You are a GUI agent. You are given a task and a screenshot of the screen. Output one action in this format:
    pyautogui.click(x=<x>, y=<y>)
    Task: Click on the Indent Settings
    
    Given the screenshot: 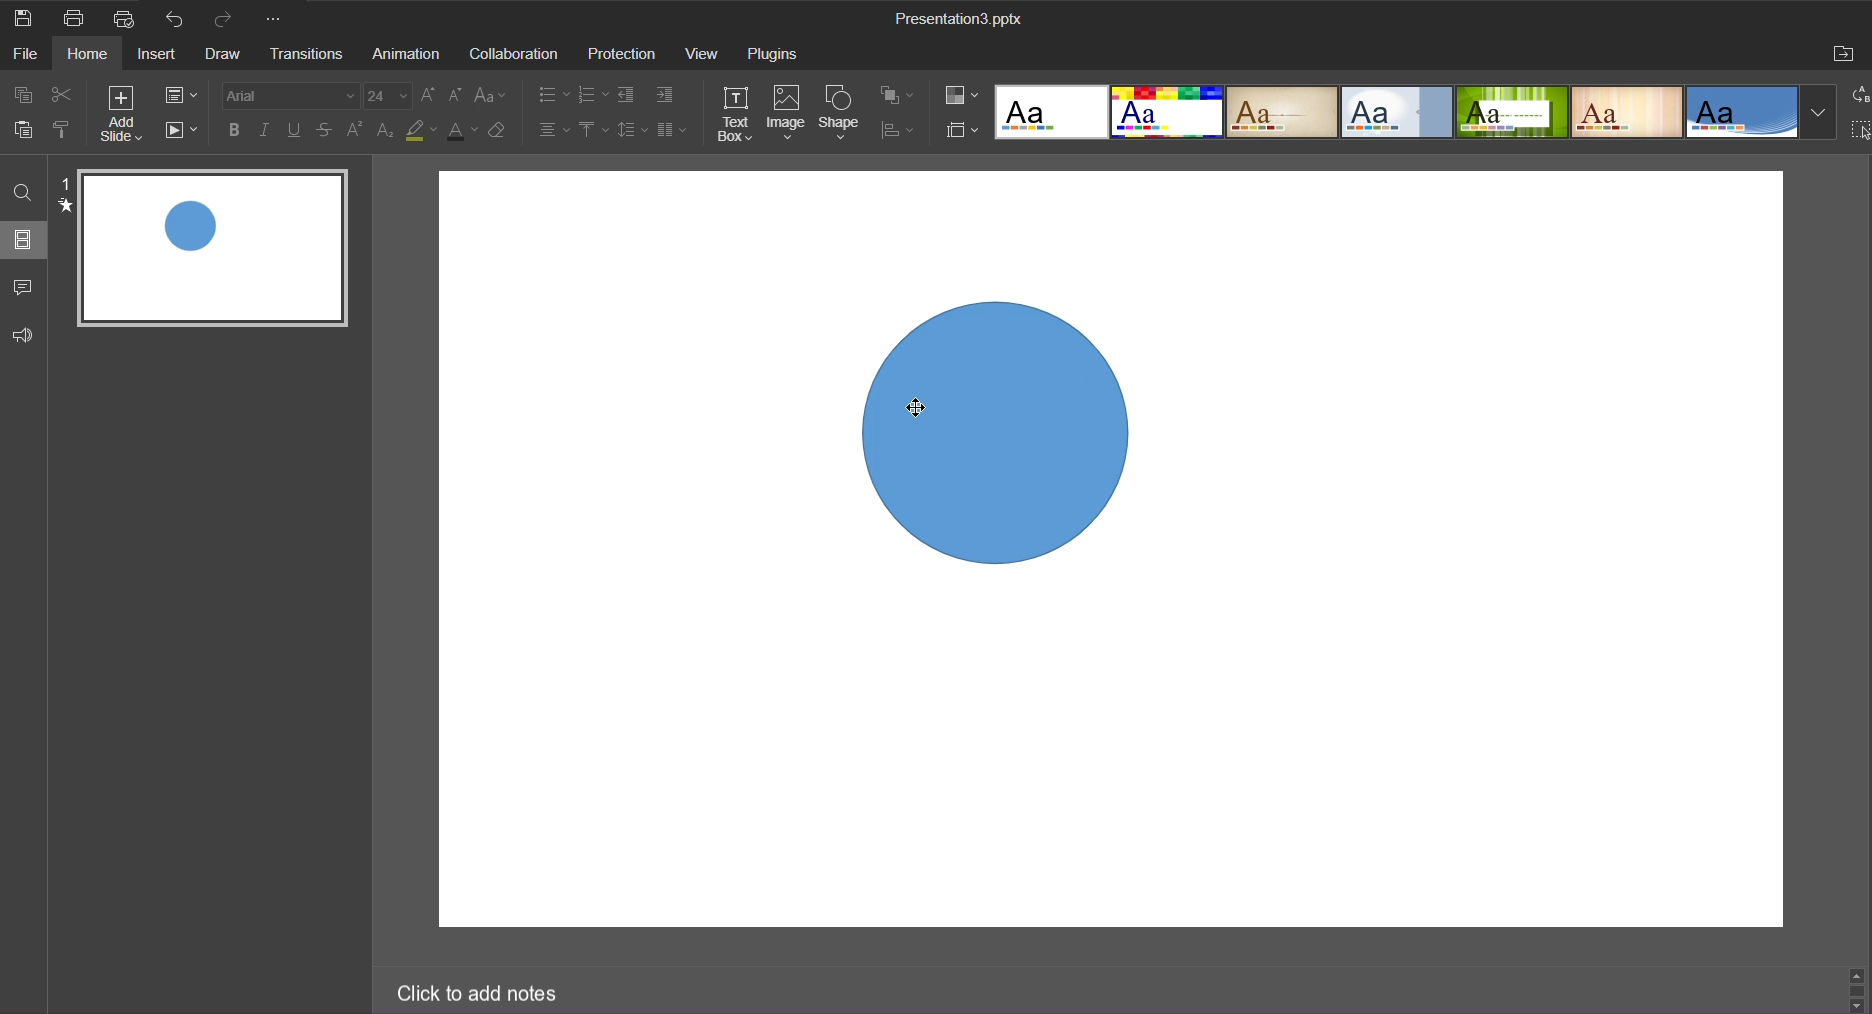 What is the action you would take?
    pyautogui.click(x=629, y=93)
    